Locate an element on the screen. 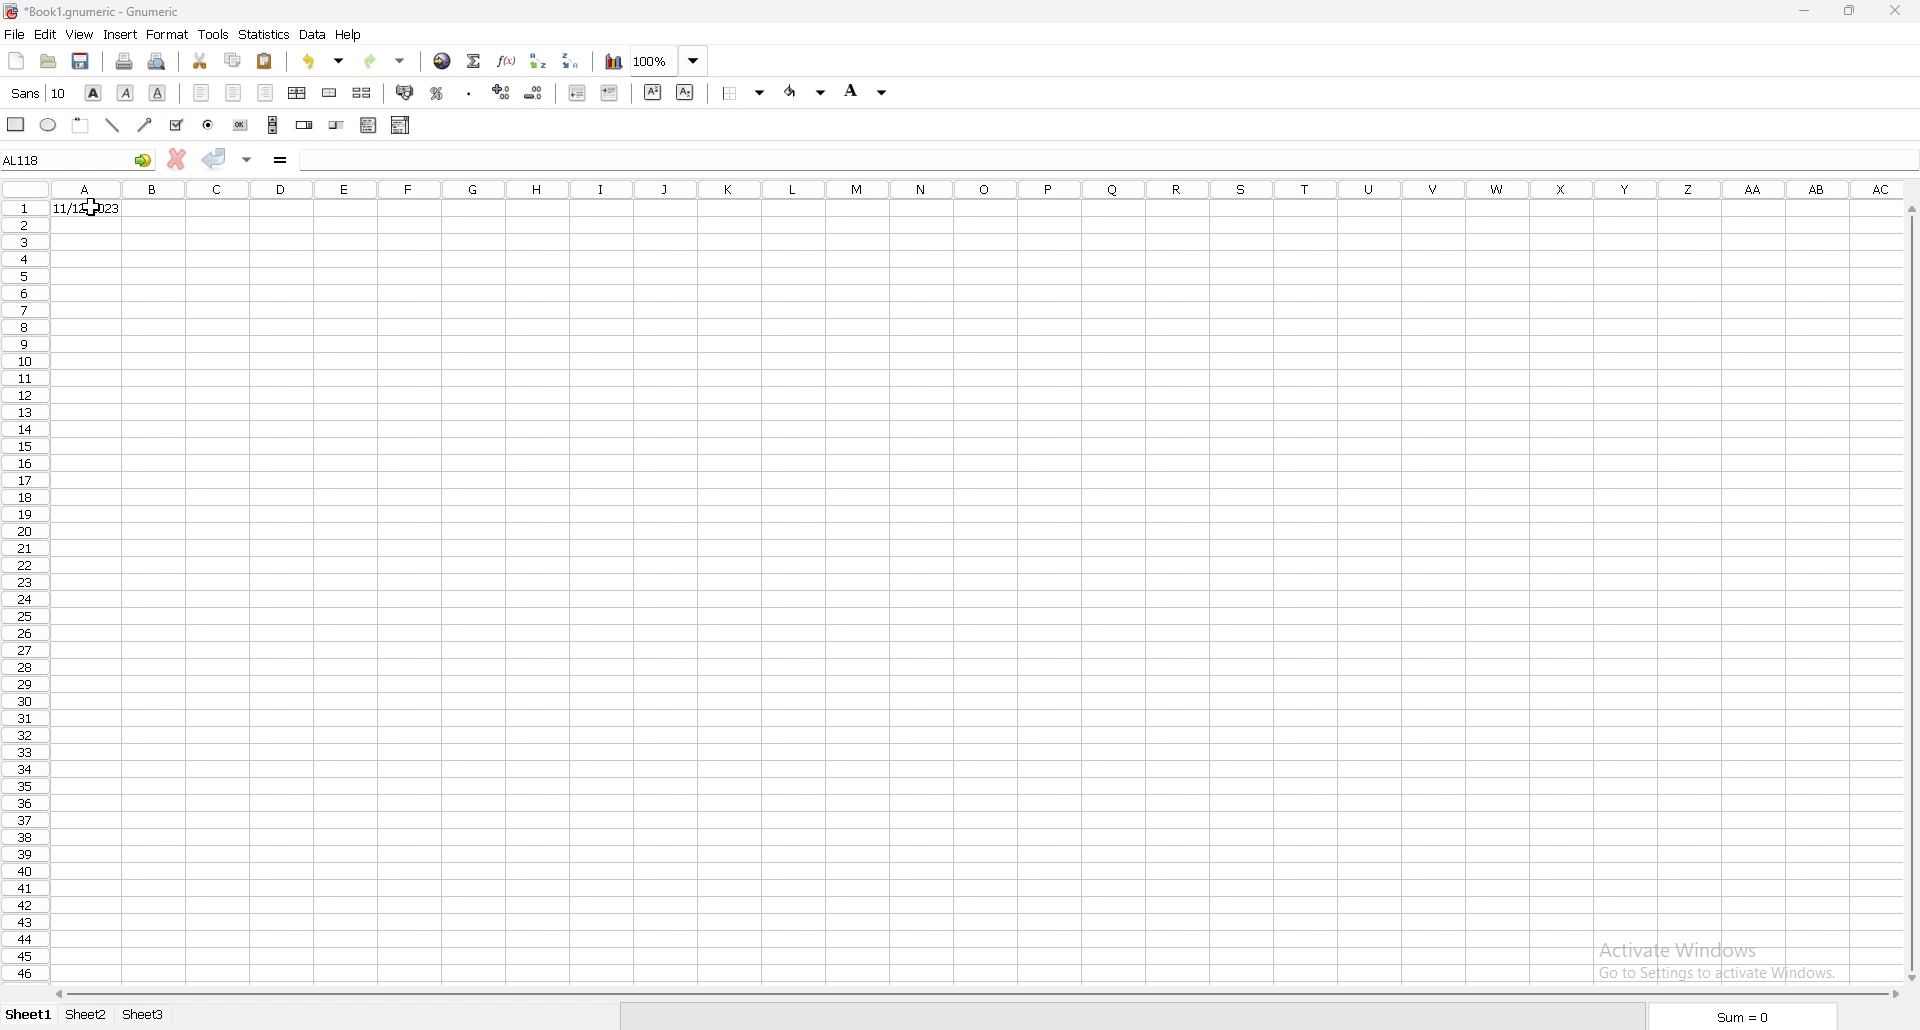 The height and width of the screenshot is (1030, 1920). spin button is located at coordinates (306, 125).